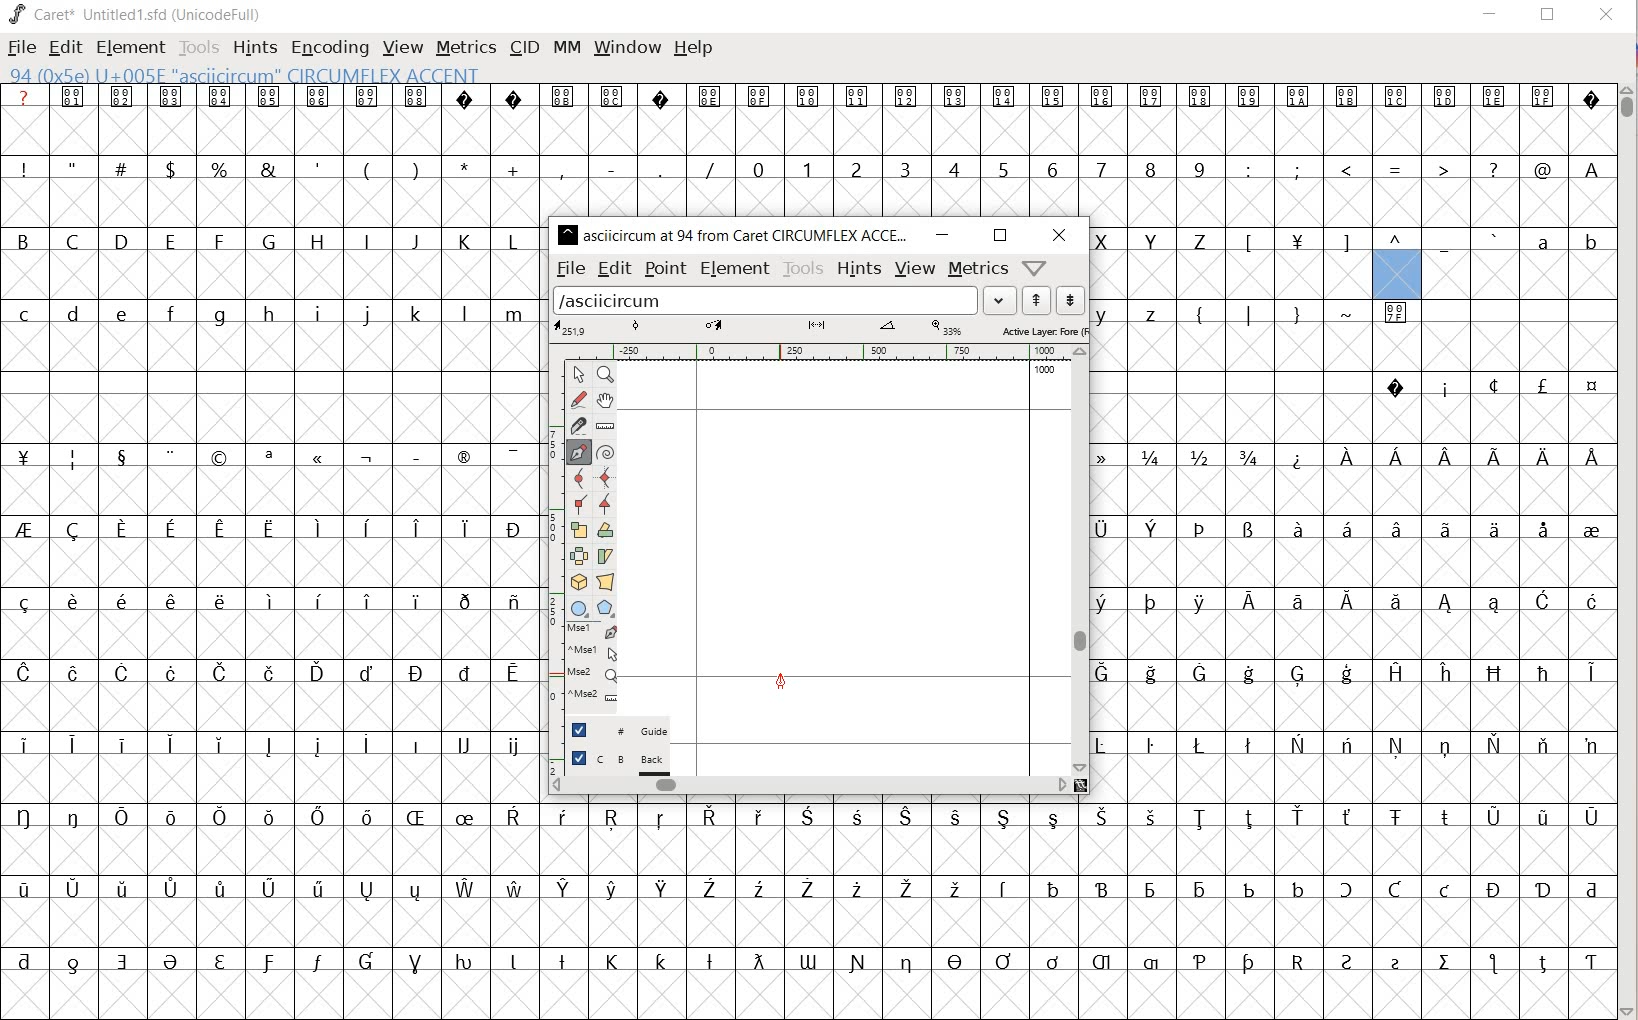  I want to click on caret* untitled1.sfd (unicodefull), so click(138, 13).